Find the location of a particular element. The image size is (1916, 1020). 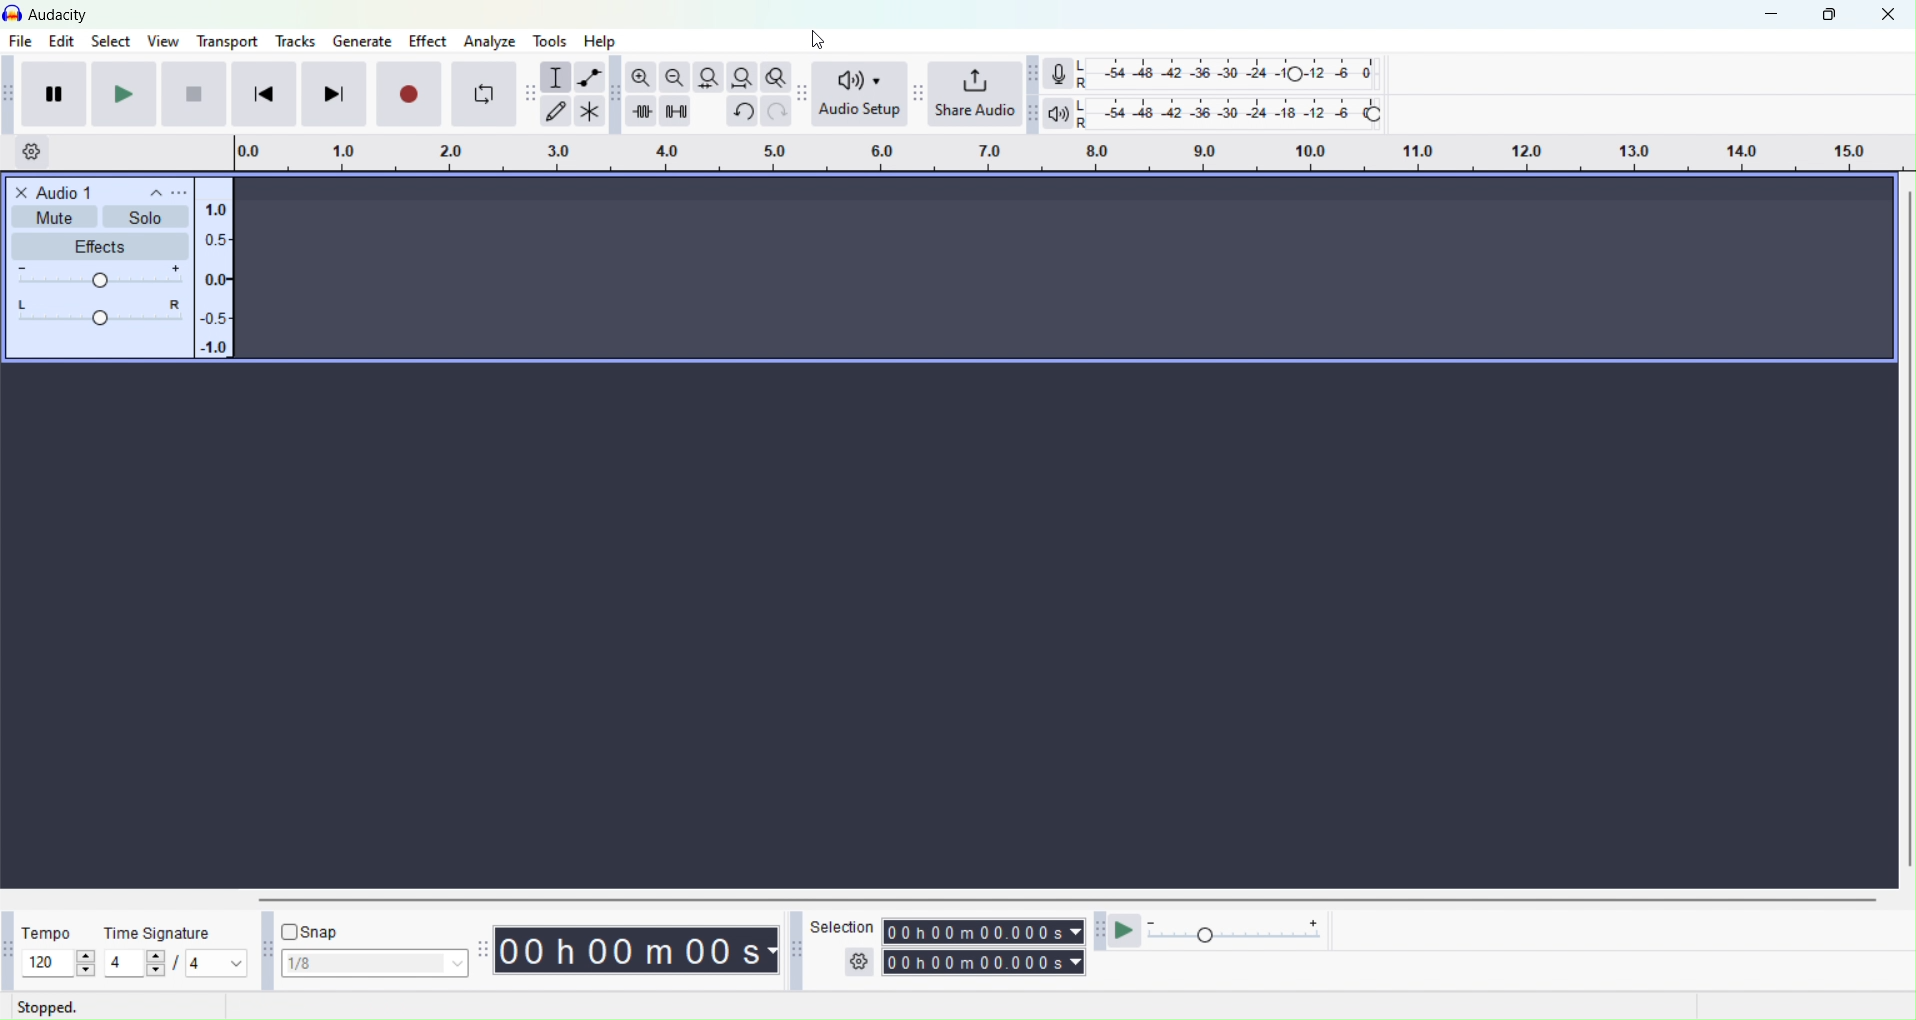

Share audio is located at coordinates (977, 95).